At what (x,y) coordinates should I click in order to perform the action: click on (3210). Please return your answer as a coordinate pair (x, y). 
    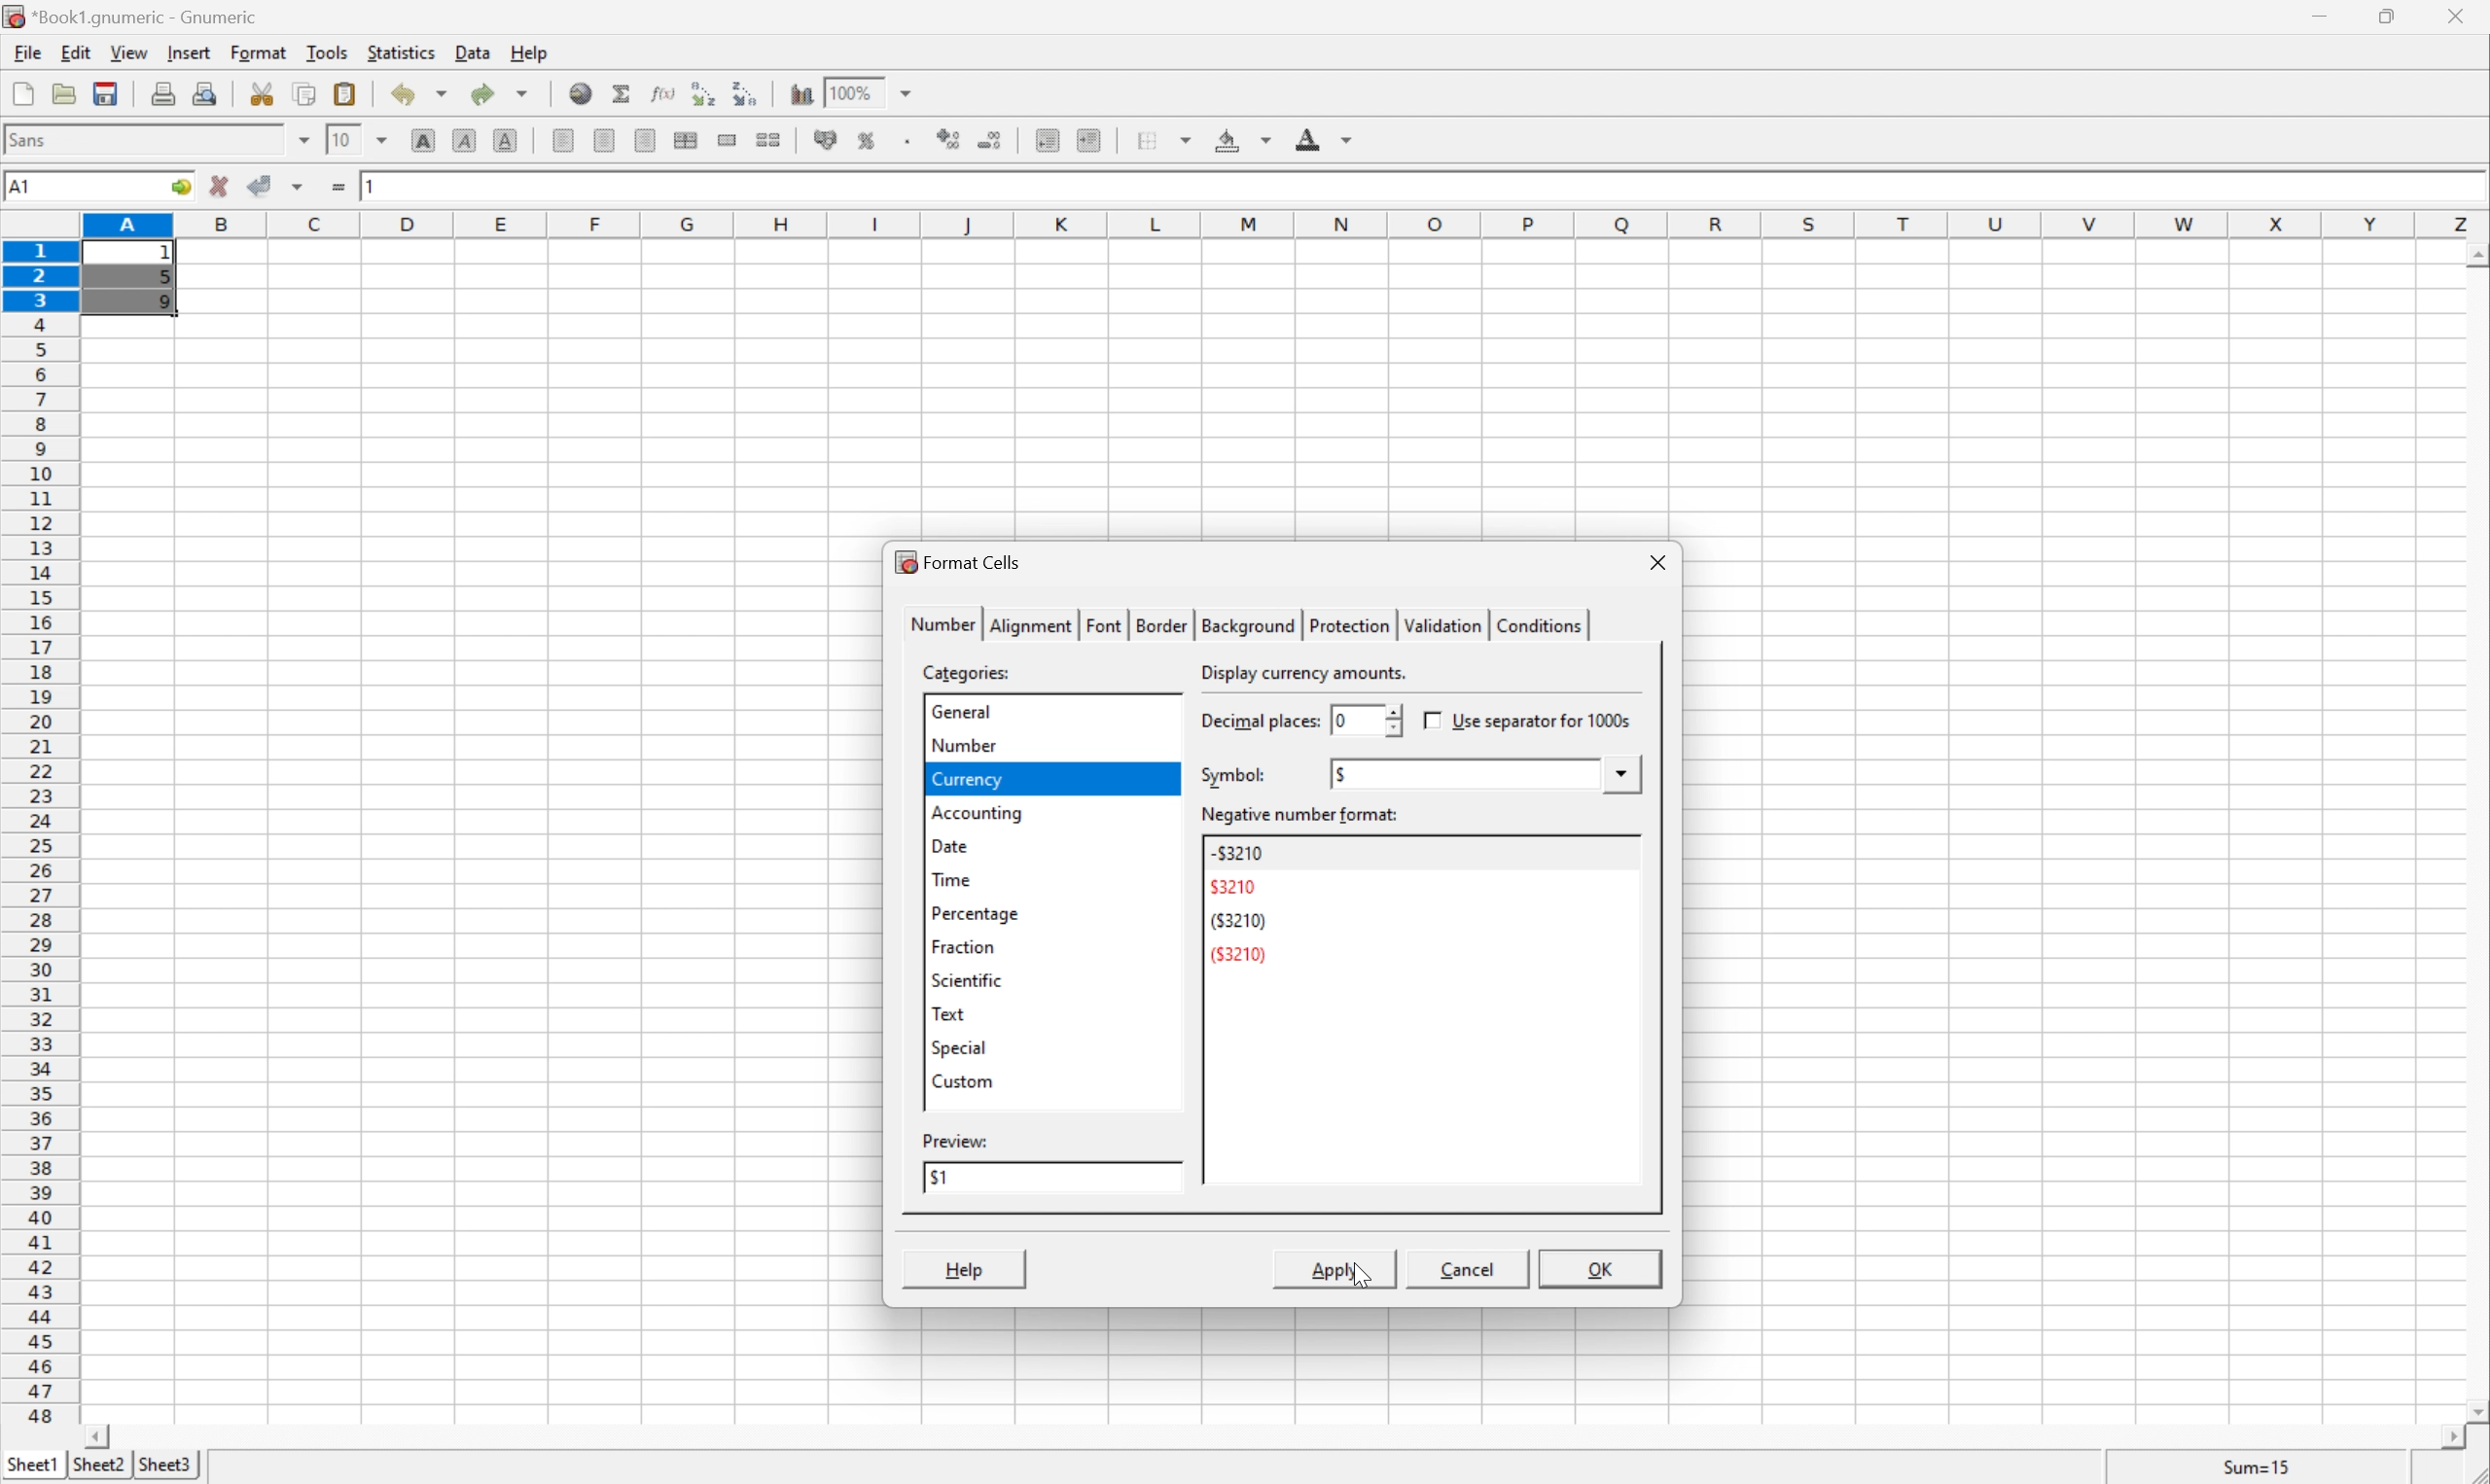
    Looking at the image, I should click on (1239, 954).